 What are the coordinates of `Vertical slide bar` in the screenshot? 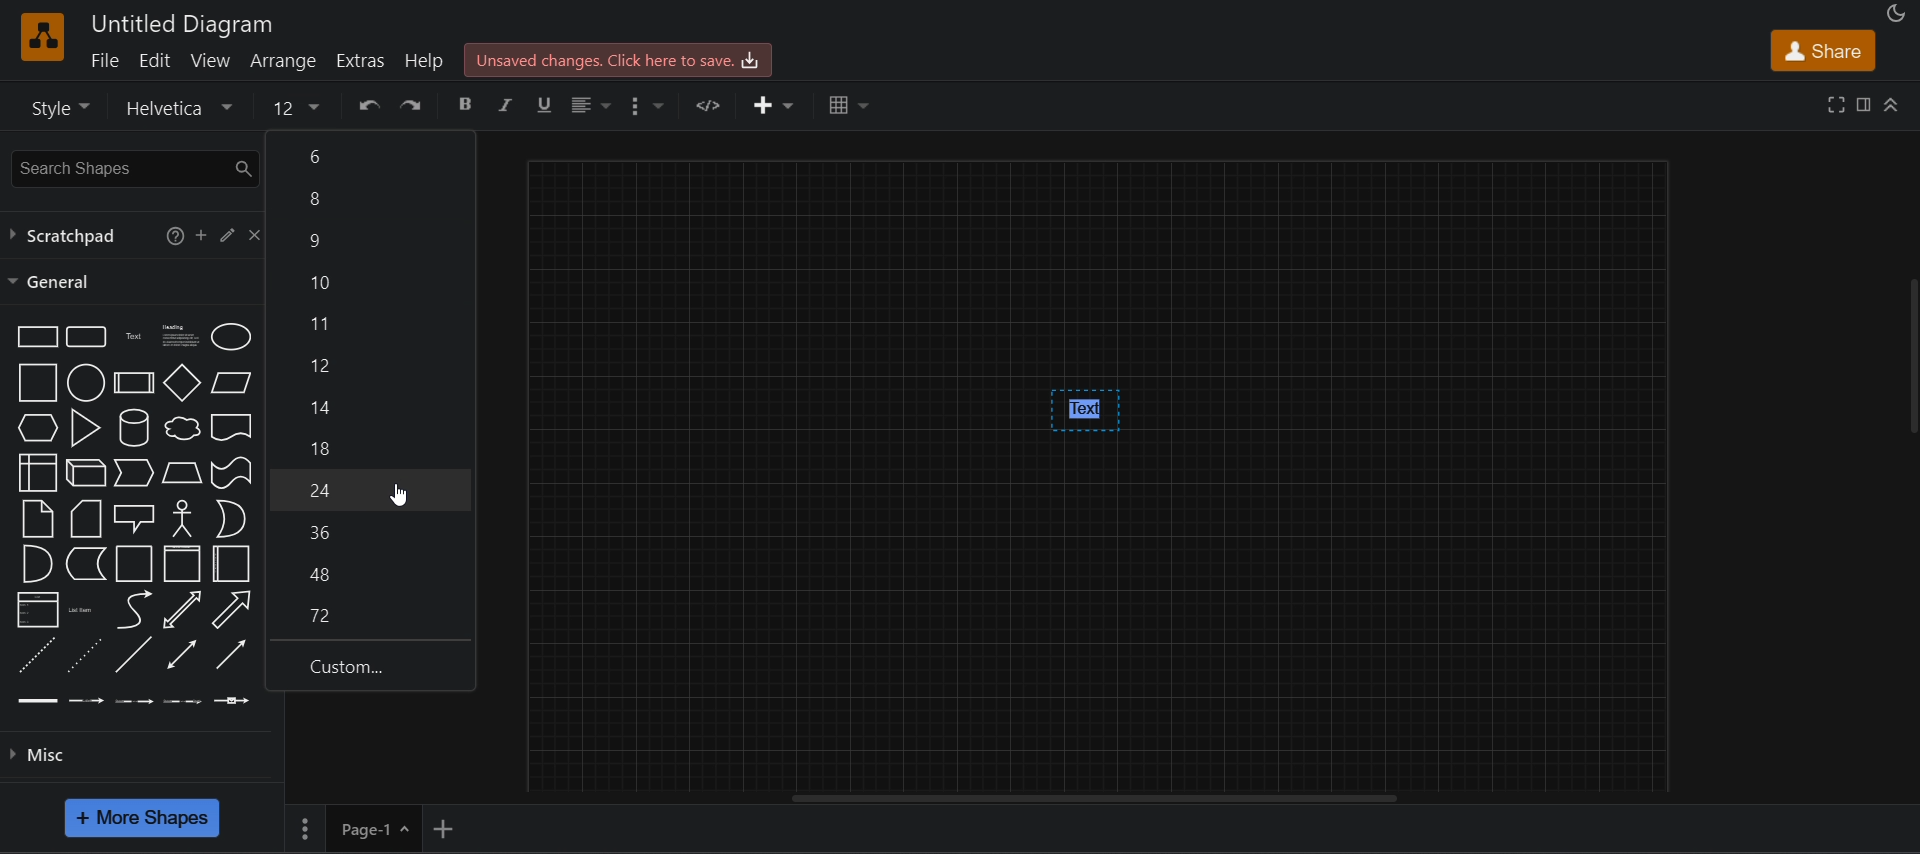 It's located at (1913, 356).